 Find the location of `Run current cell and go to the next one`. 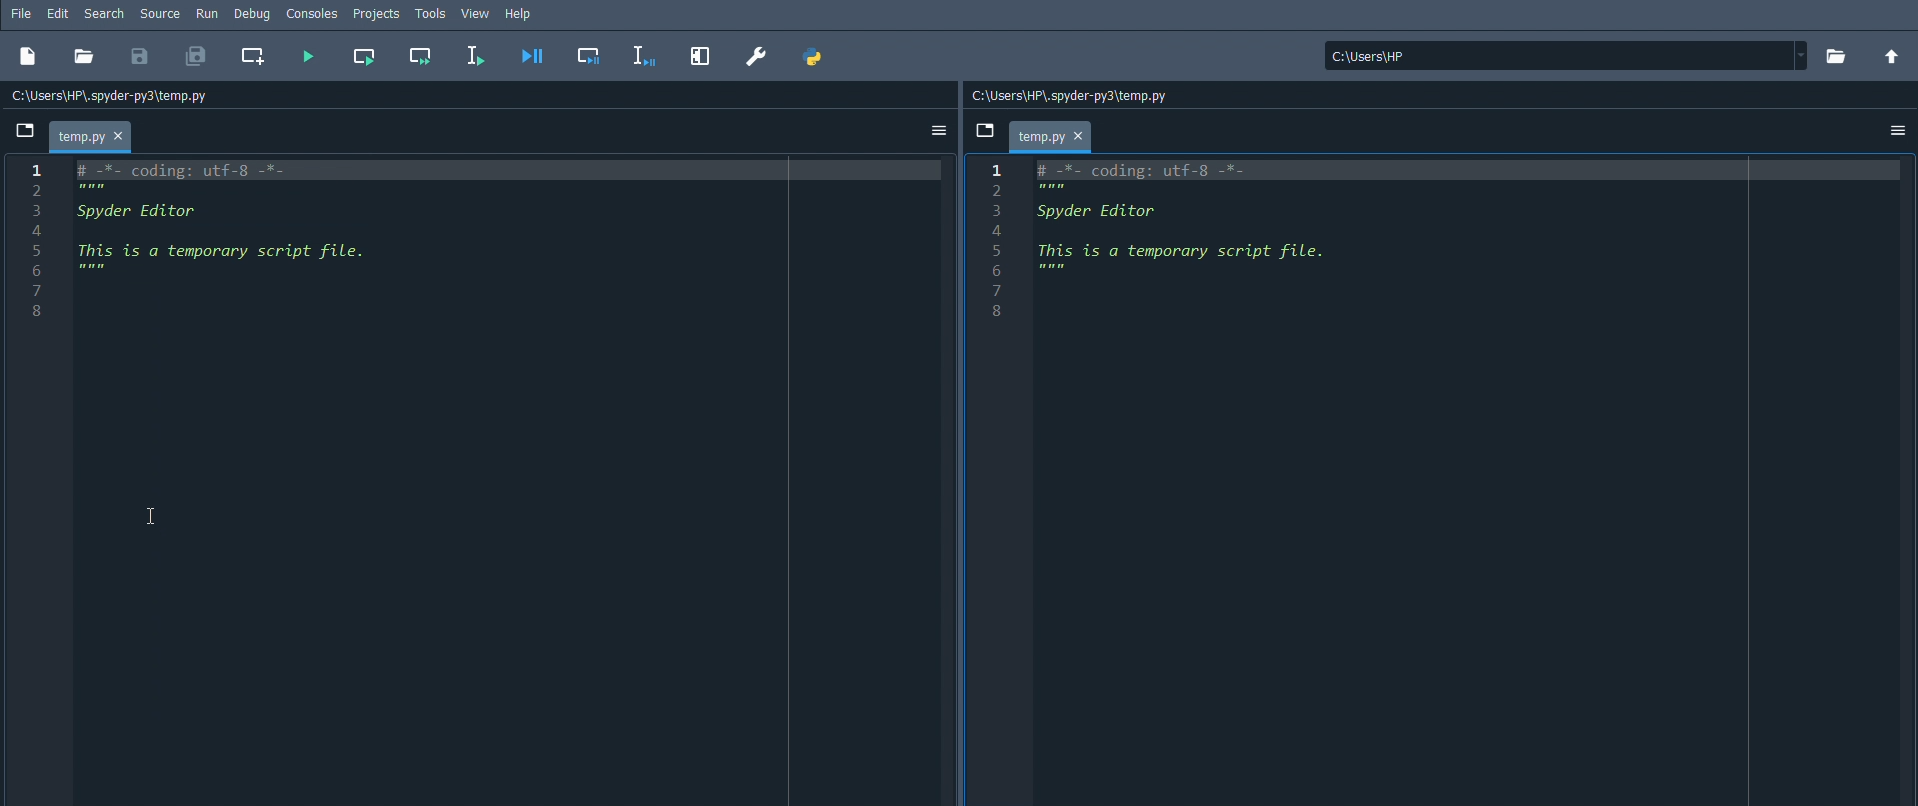

Run current cell and go to the next one is located at coordinates (420, 56).